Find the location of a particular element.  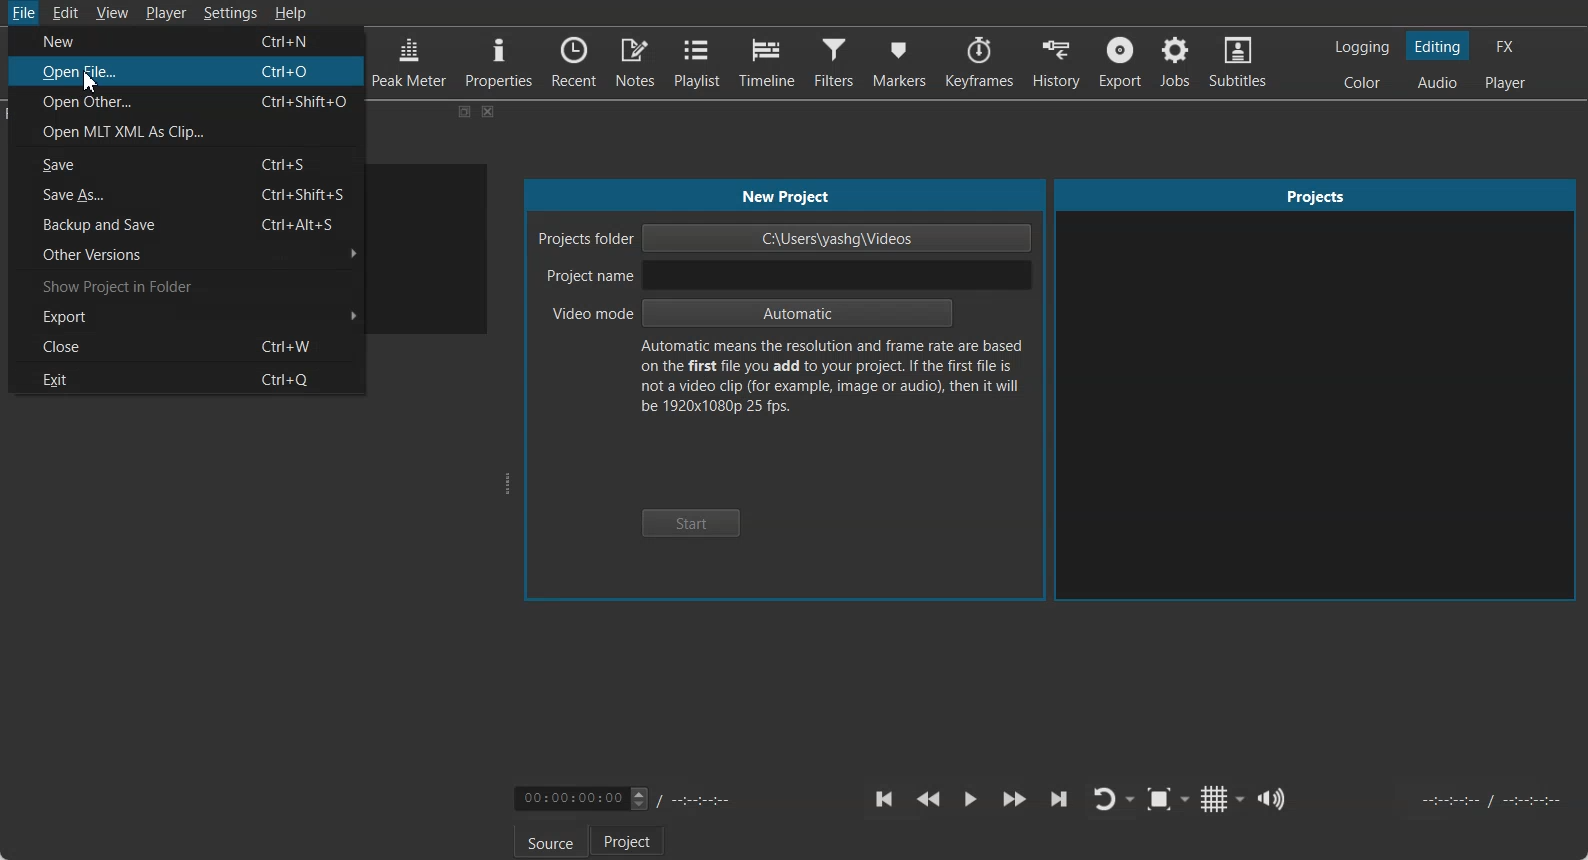

Project Name is located at coordinates (583, 278).